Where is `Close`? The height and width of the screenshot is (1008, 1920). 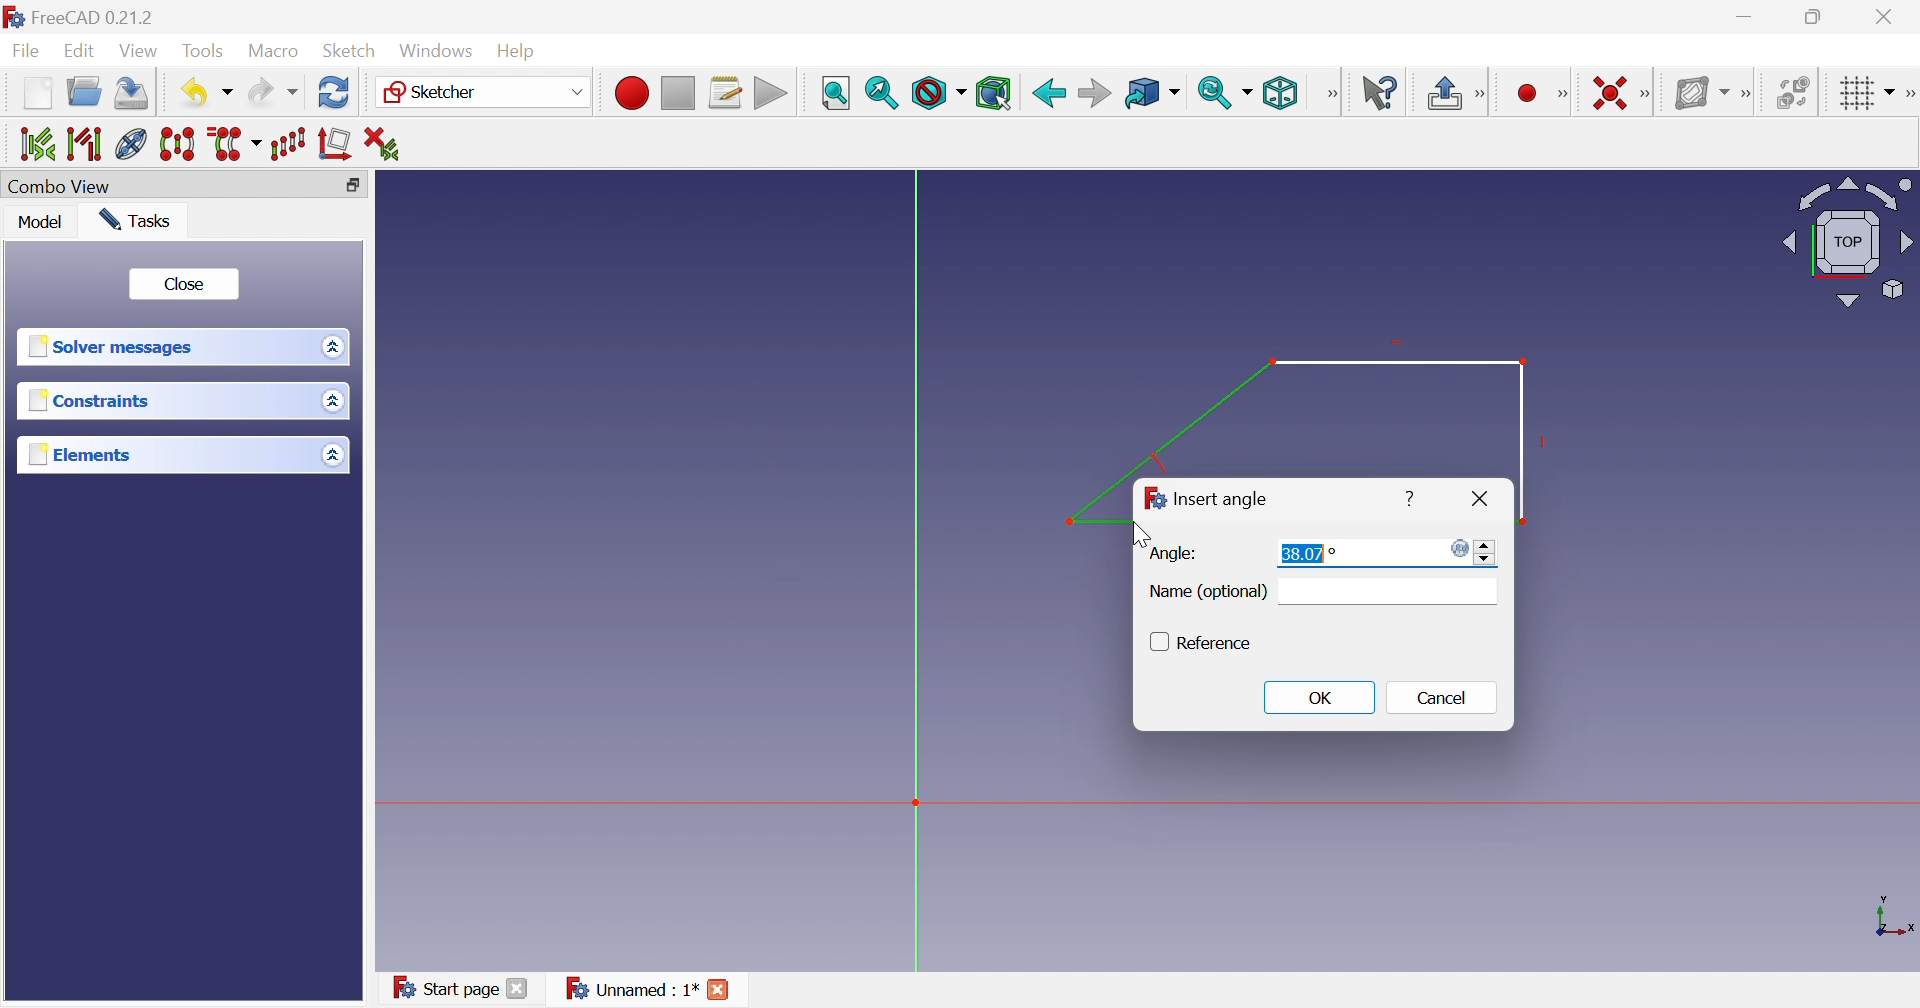 Close is located at coordinates (520, 991).